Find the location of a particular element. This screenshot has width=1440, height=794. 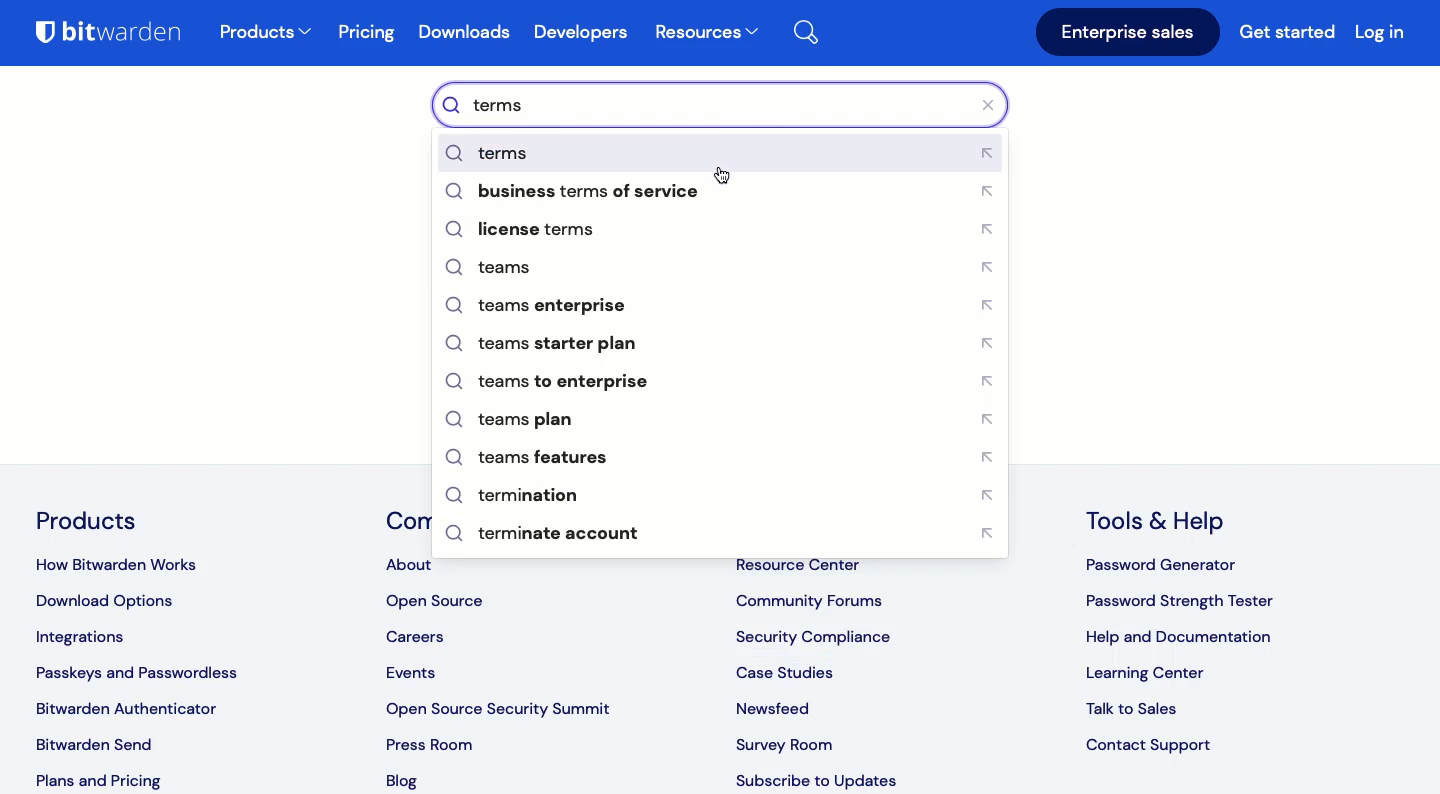

learning center is located at coordinates (1145, 675).